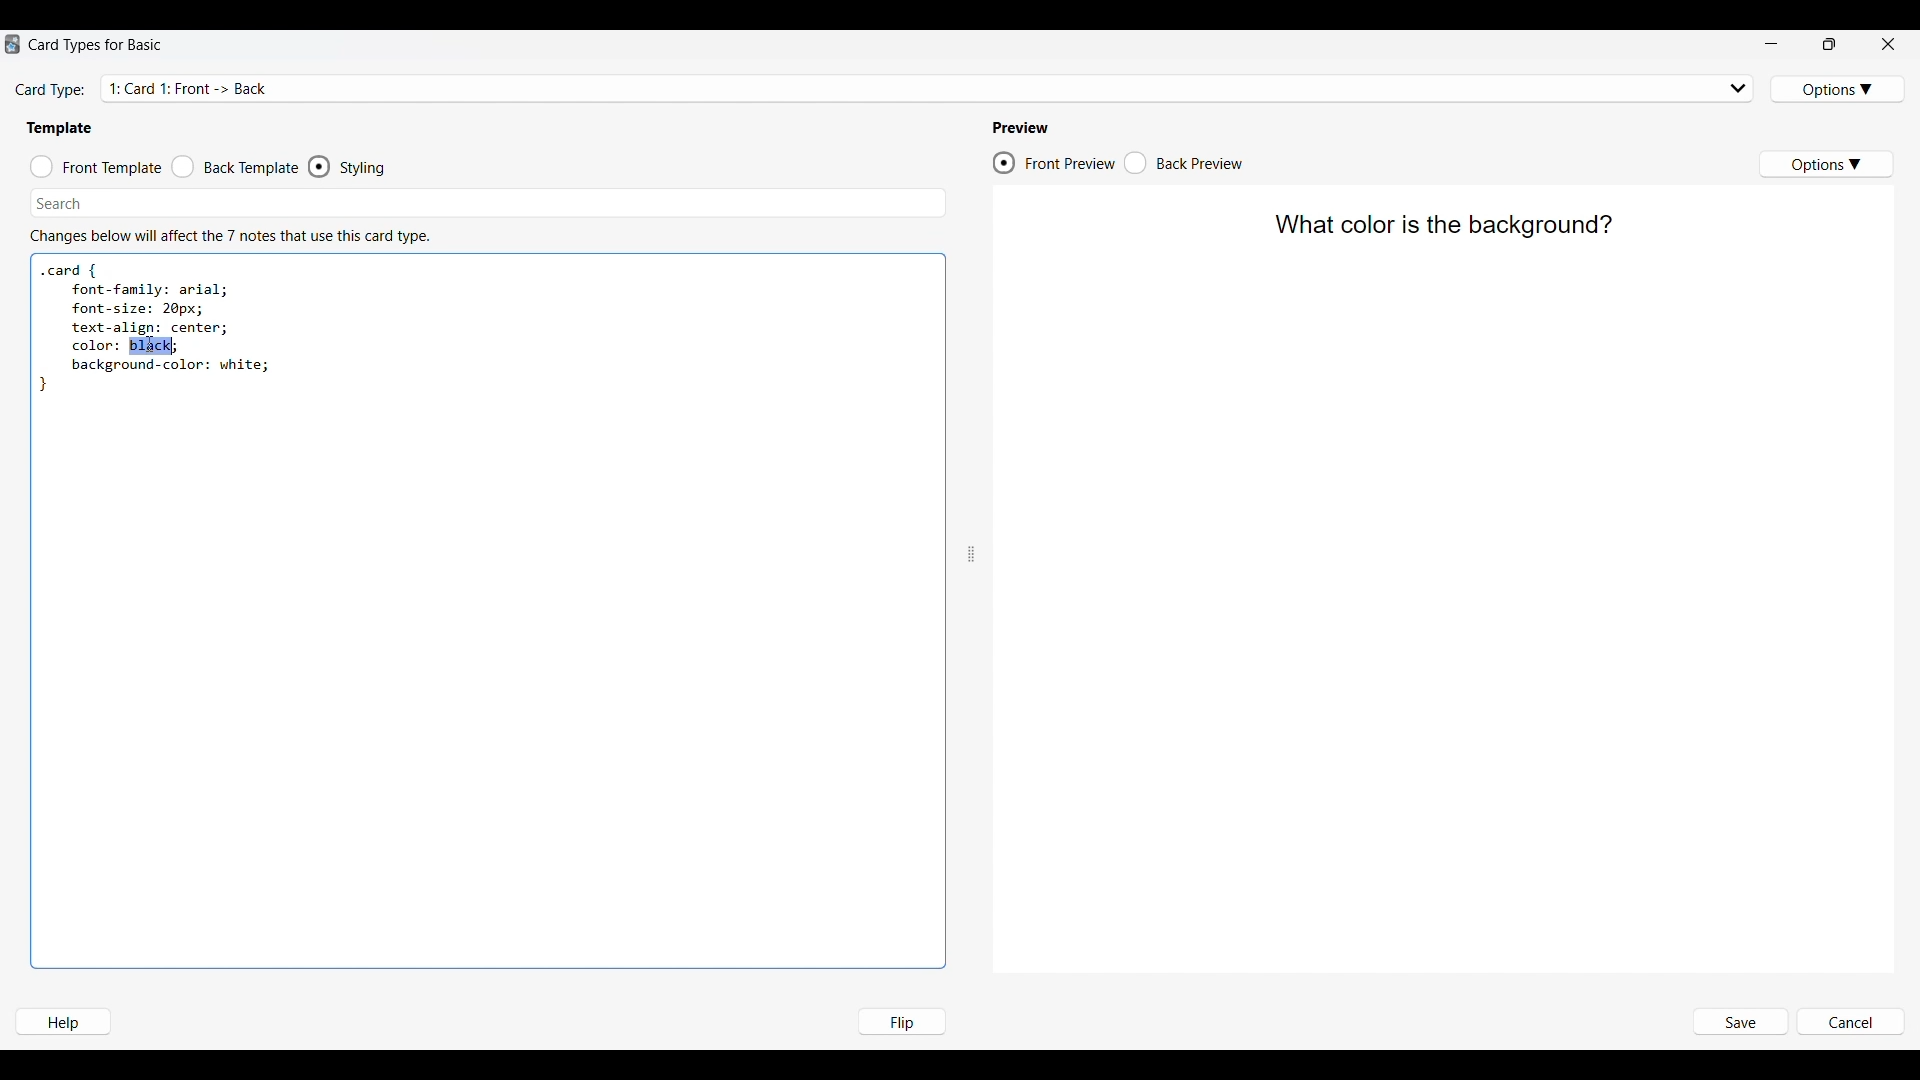 The width and height of the screenshot is (1920, 1080). Describe the element at coordinates (51, 91) in the screenshot. I see `Indicates card type setting` at that location.